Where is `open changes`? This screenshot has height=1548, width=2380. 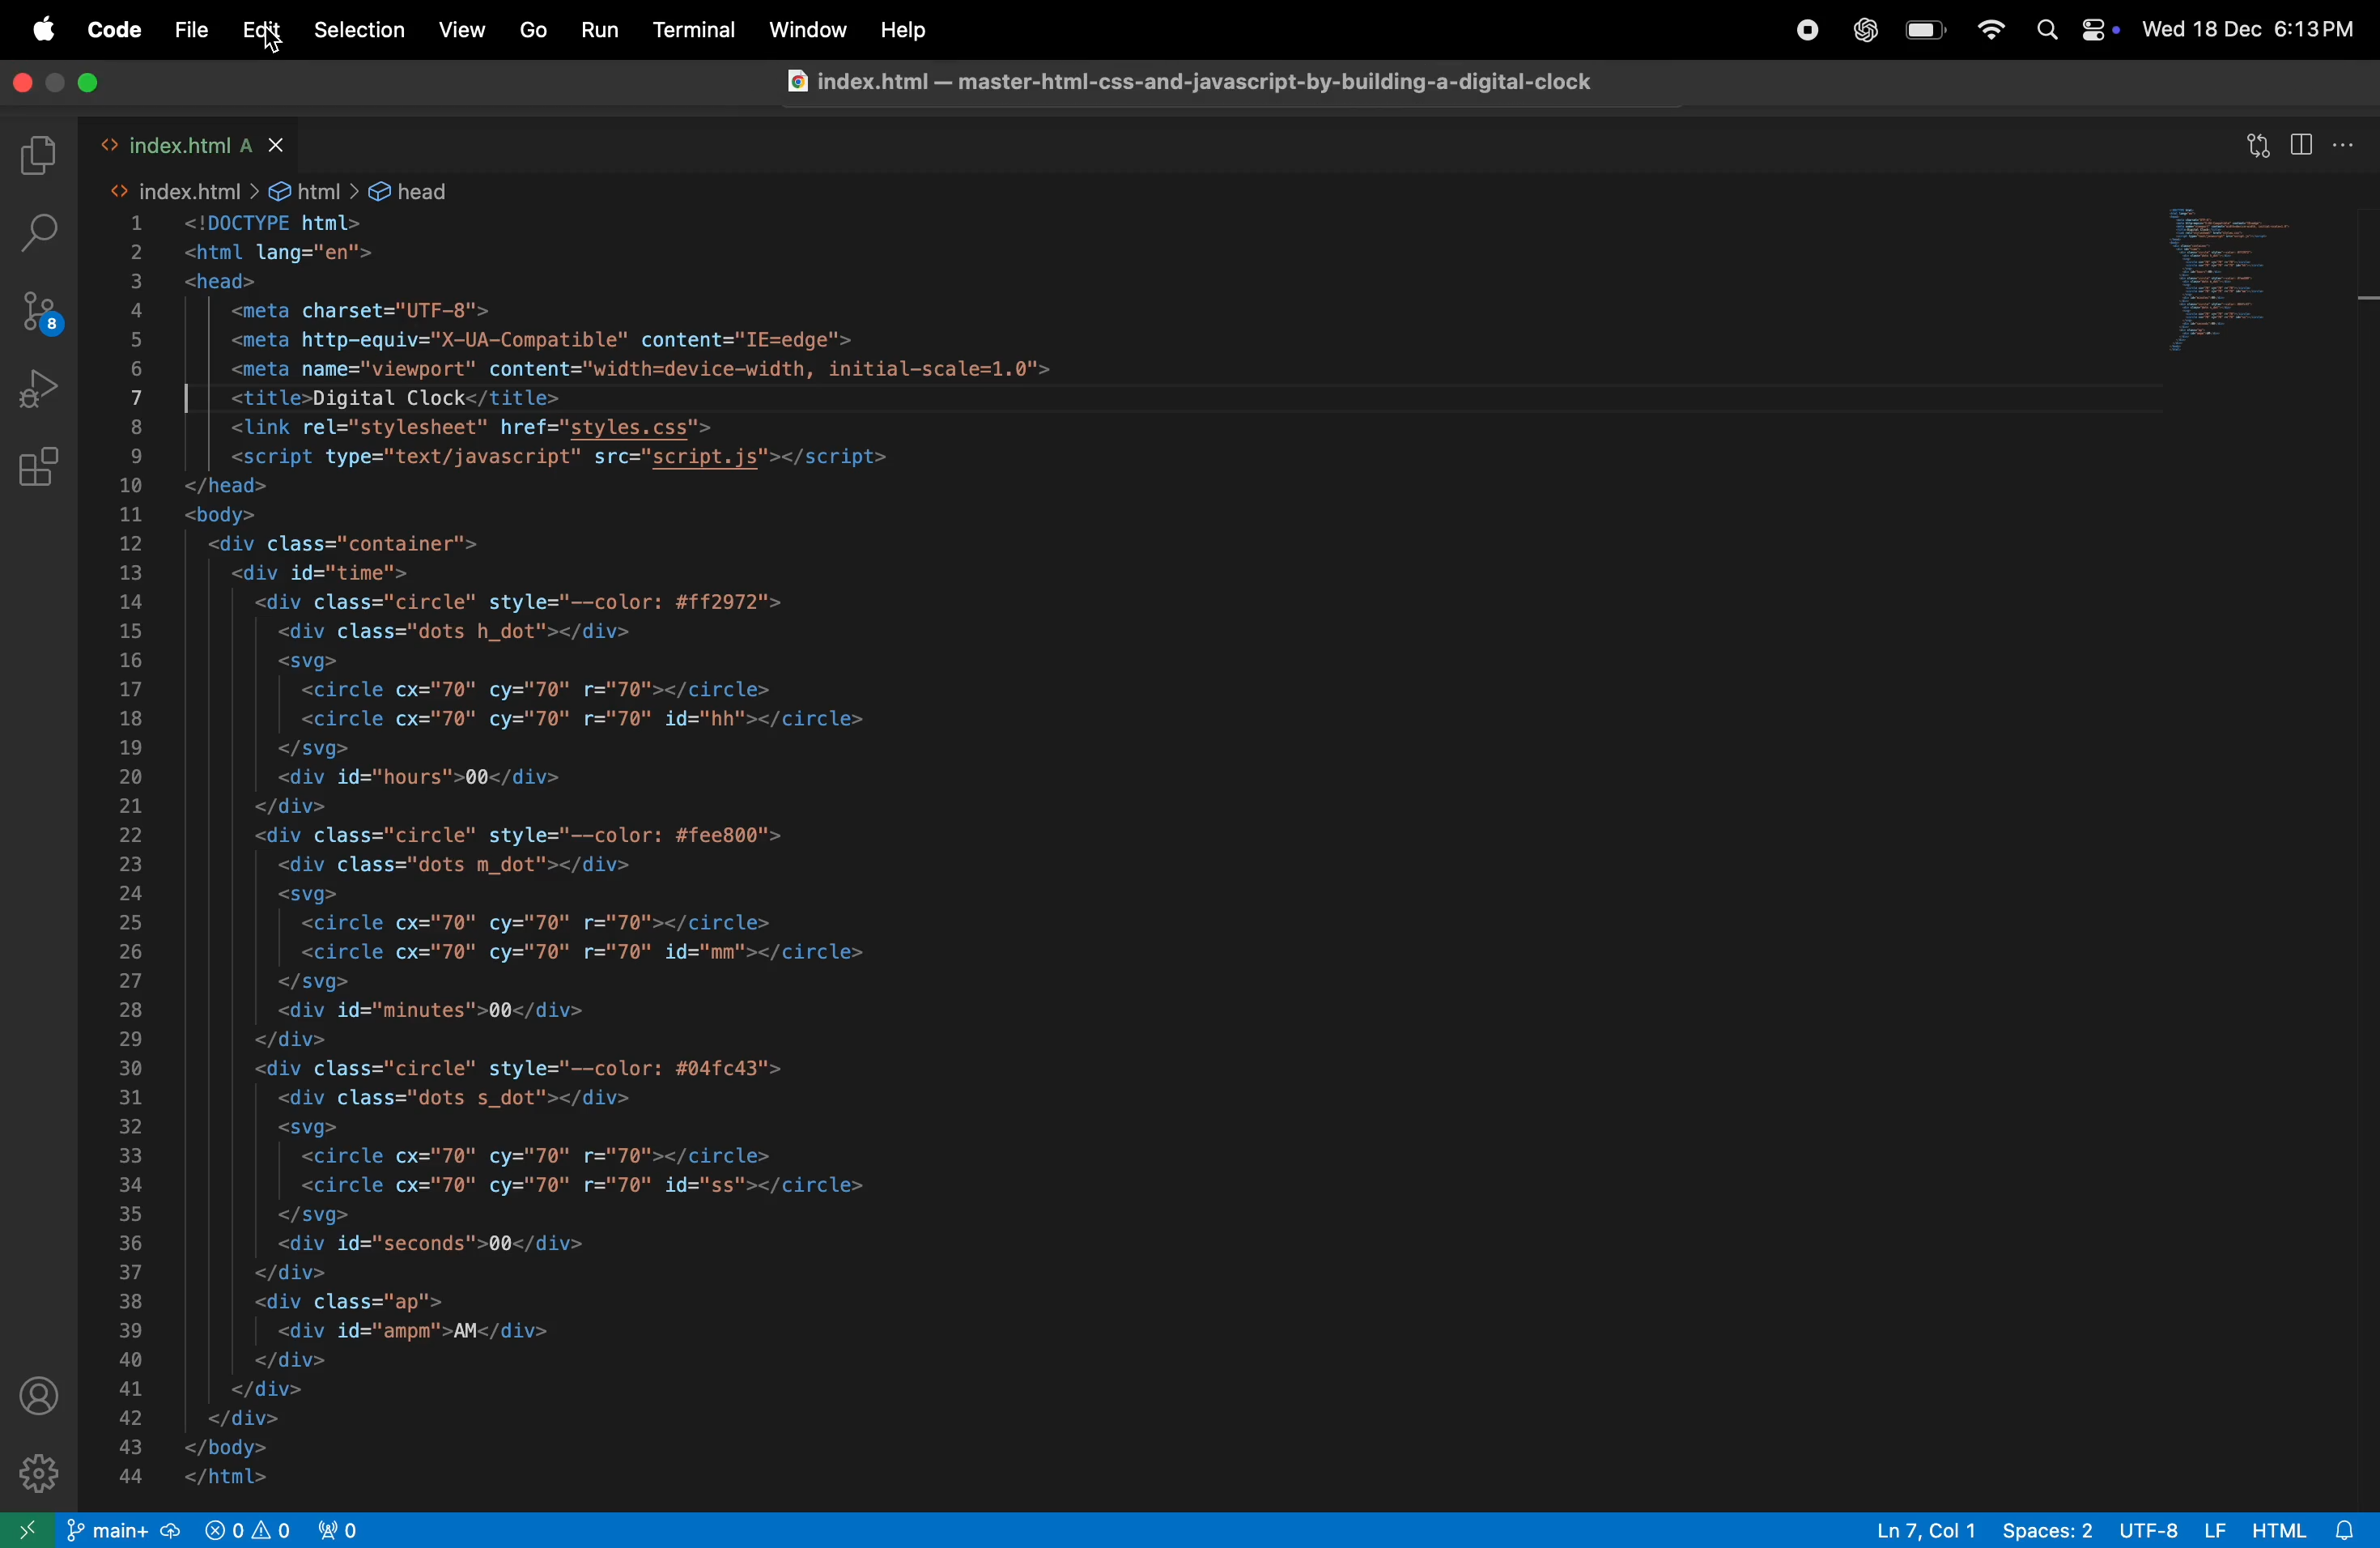 open changes is located at coordinates (2262, 138).